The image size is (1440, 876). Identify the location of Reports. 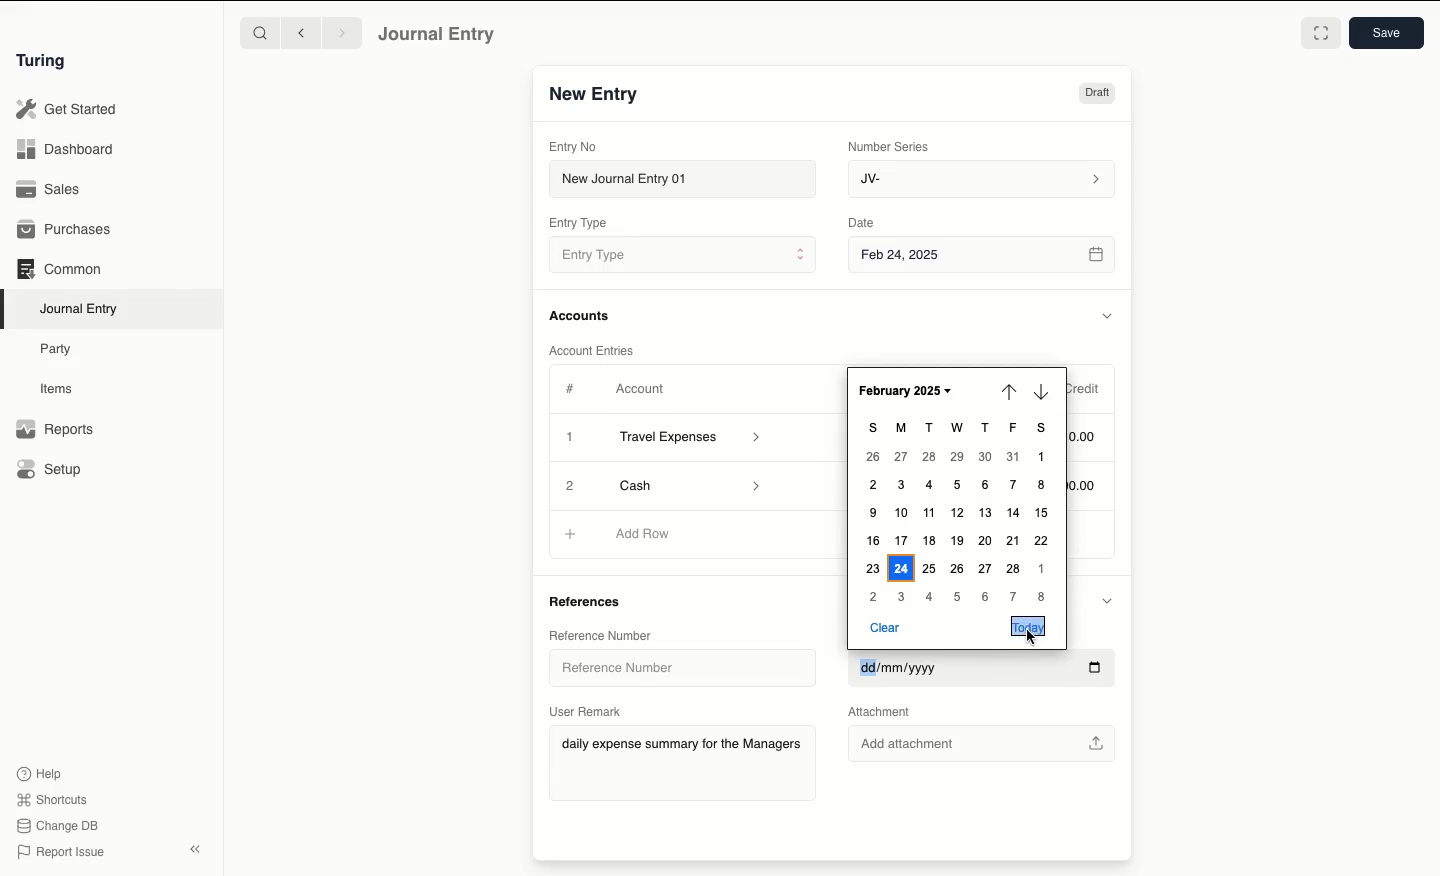
(55, 429).